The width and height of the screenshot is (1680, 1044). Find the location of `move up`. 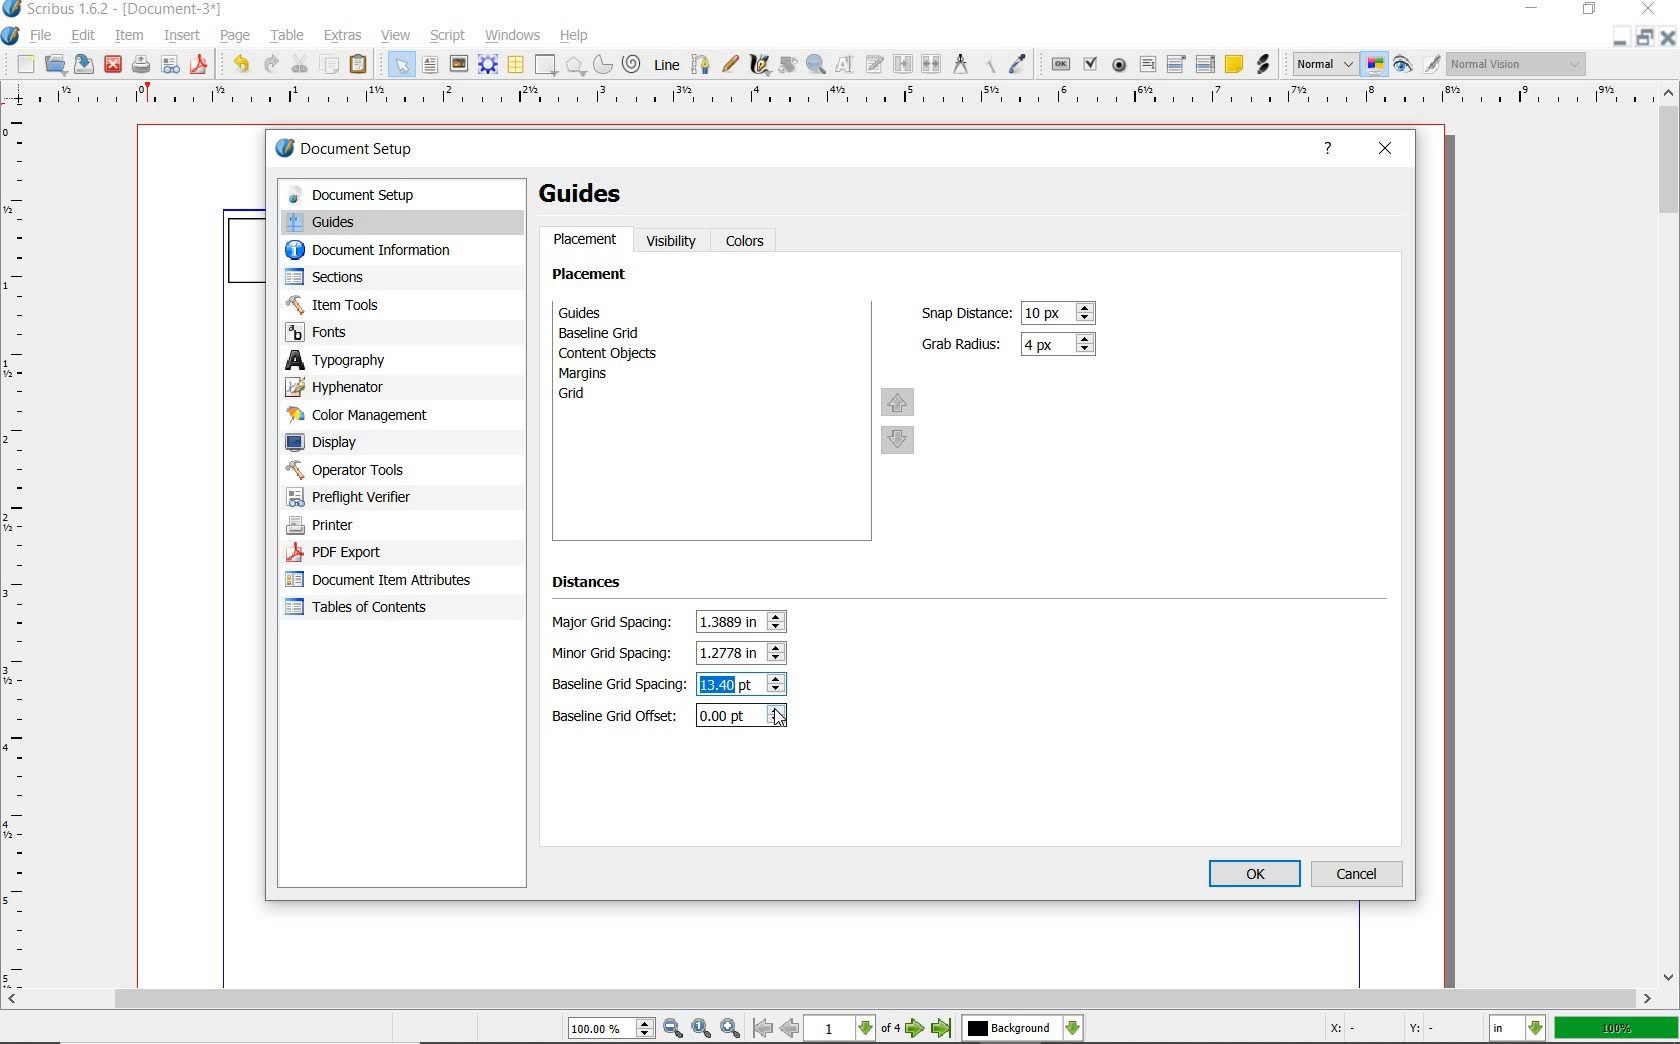

move up is located at coordinates (898, 401).